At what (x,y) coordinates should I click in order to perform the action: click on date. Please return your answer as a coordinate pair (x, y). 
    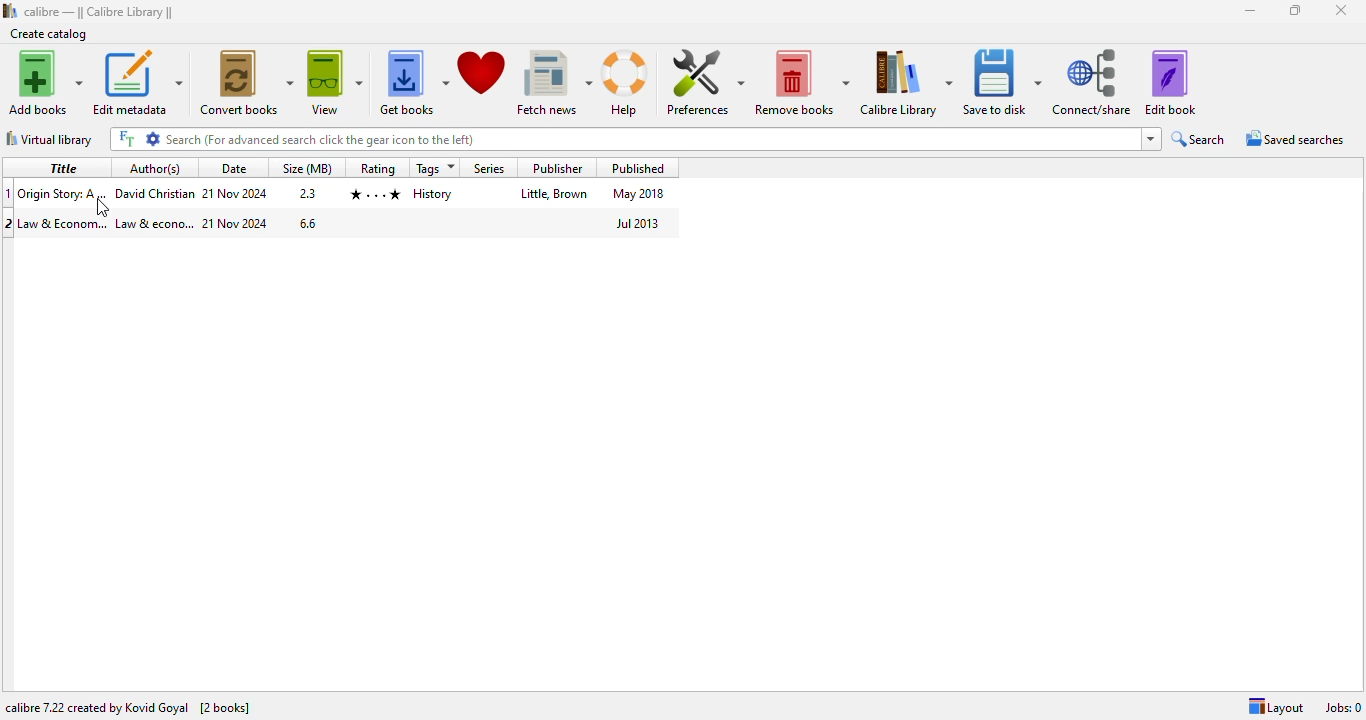
    Looking at the image, I should click on (236, 168).